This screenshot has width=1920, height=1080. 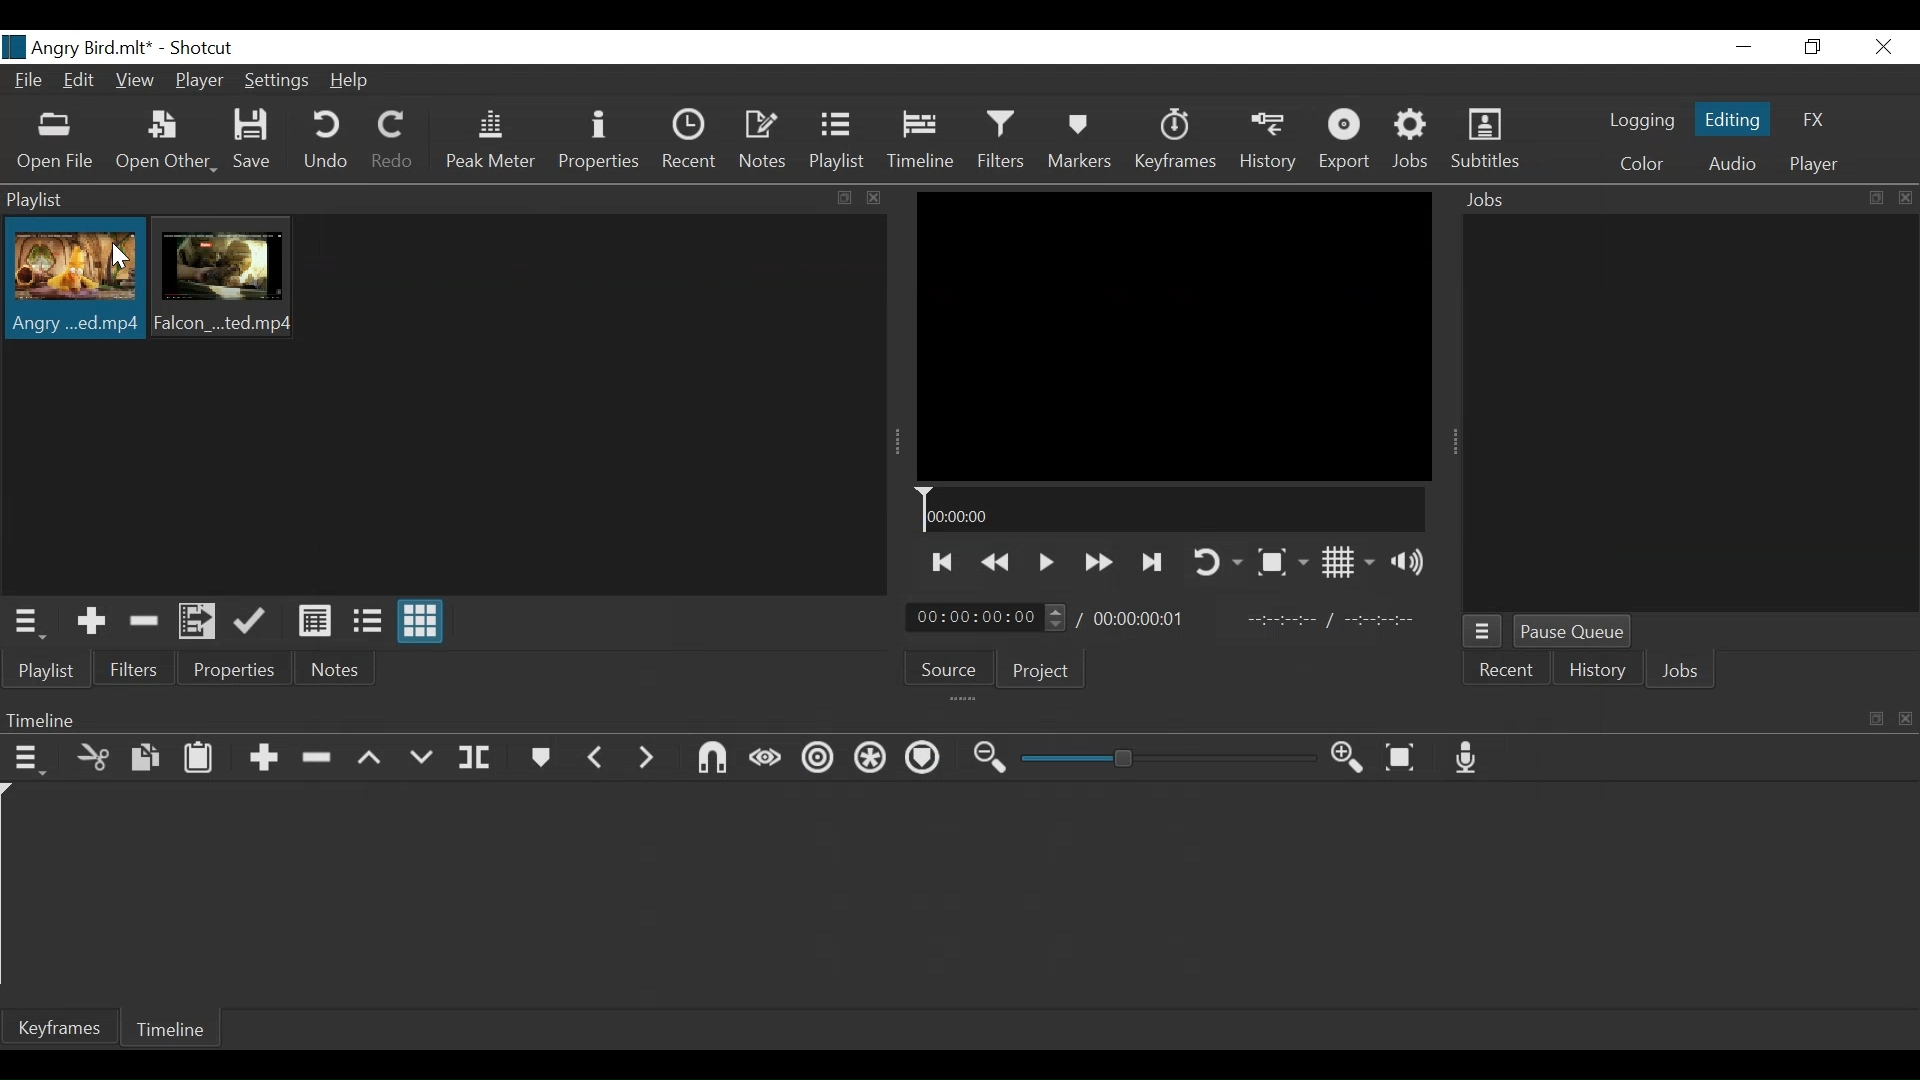 I want to click on Close, so click(x=1883, y=46).